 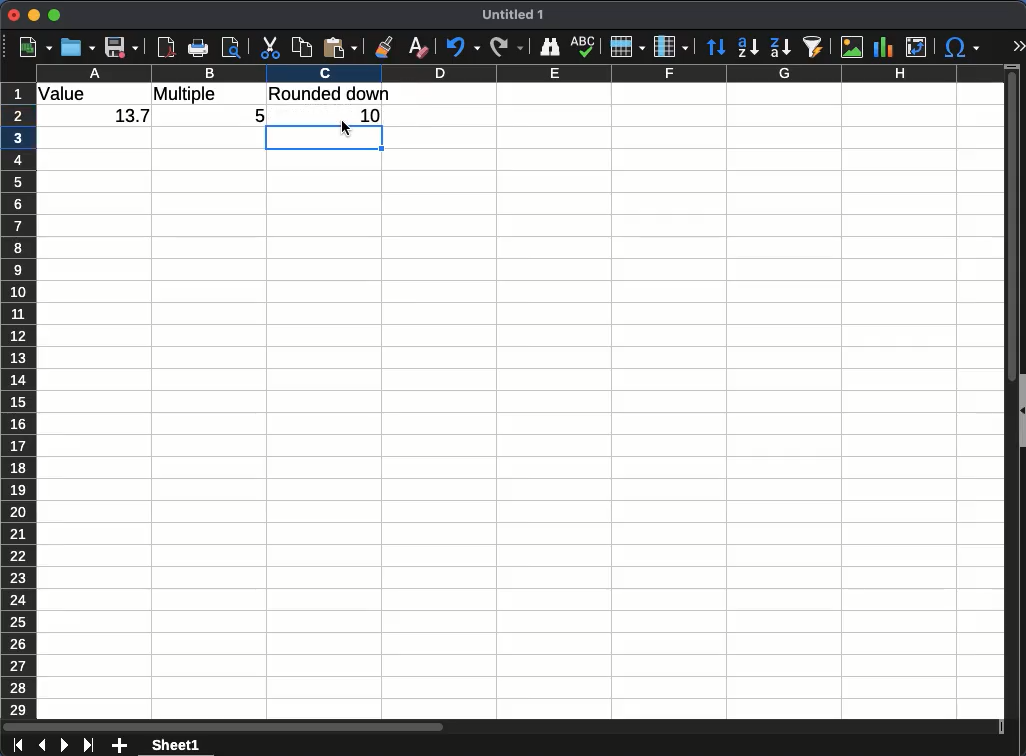 What do you see at coordinates (384, 47) in the screenshot?
I see `clone formatting` at bounding box center [384, 47].